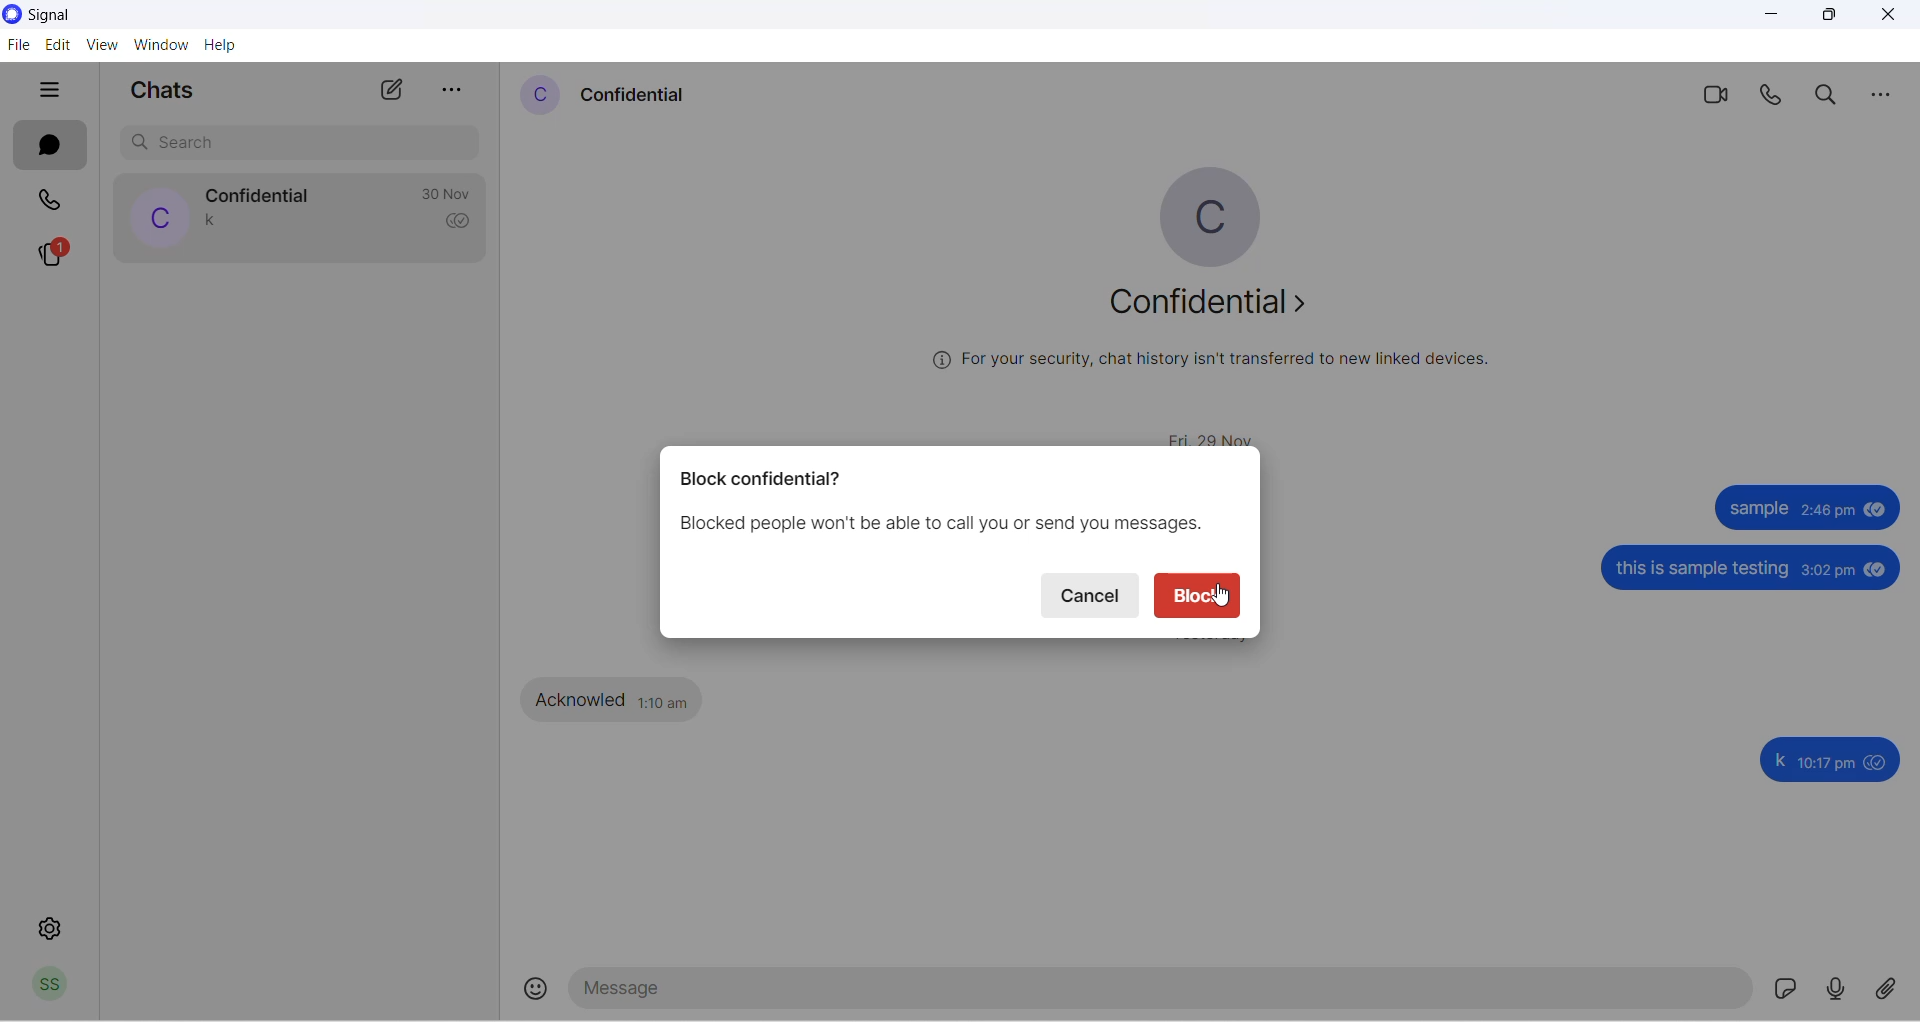 The width and height of the screenshot is (1920, 1022). I want to click on last message time, so click(441, 193).